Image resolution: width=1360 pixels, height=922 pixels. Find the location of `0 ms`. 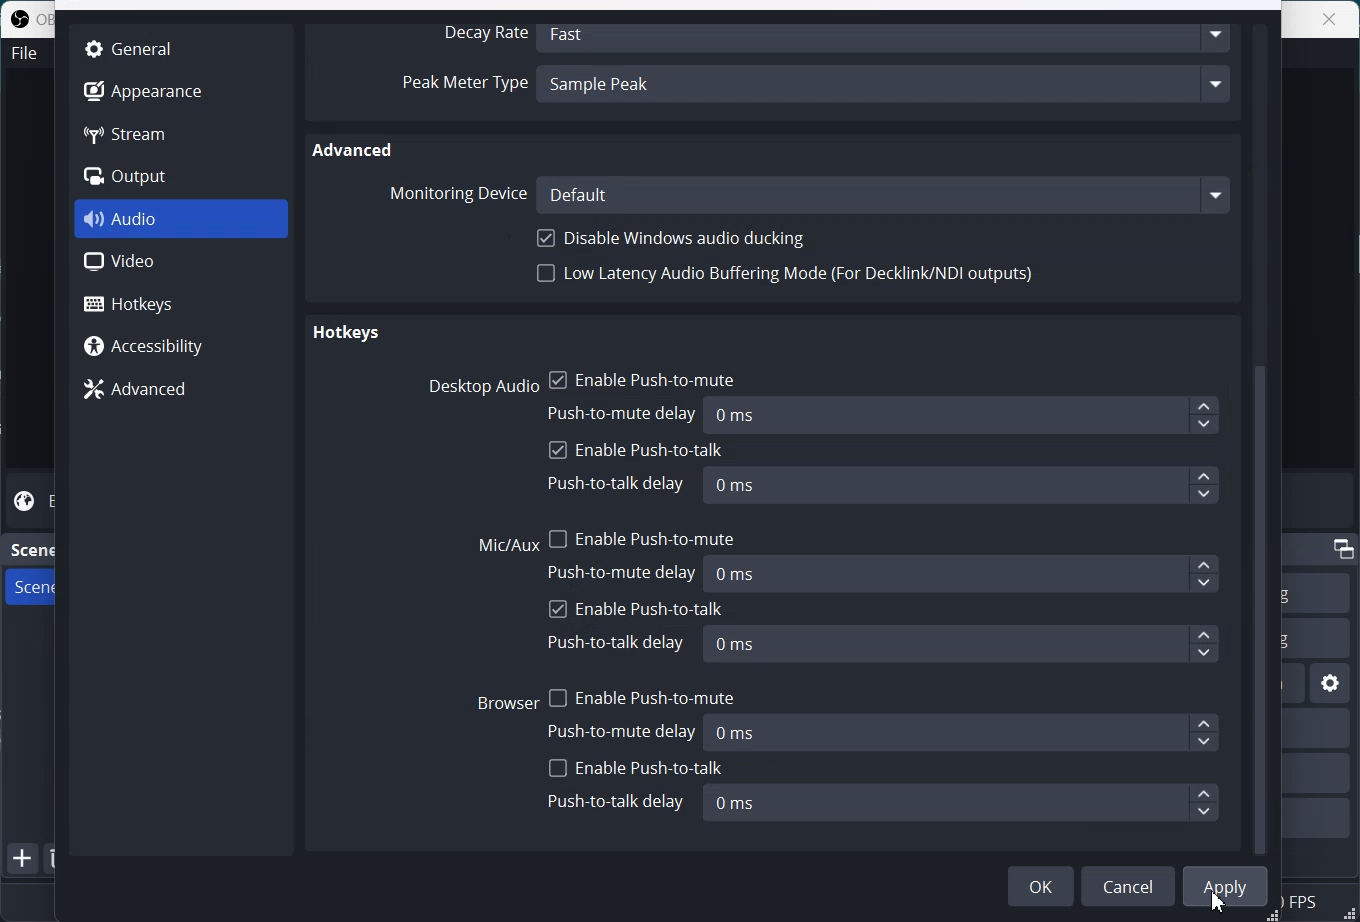

0 ms is located at coordinates (966, 732).